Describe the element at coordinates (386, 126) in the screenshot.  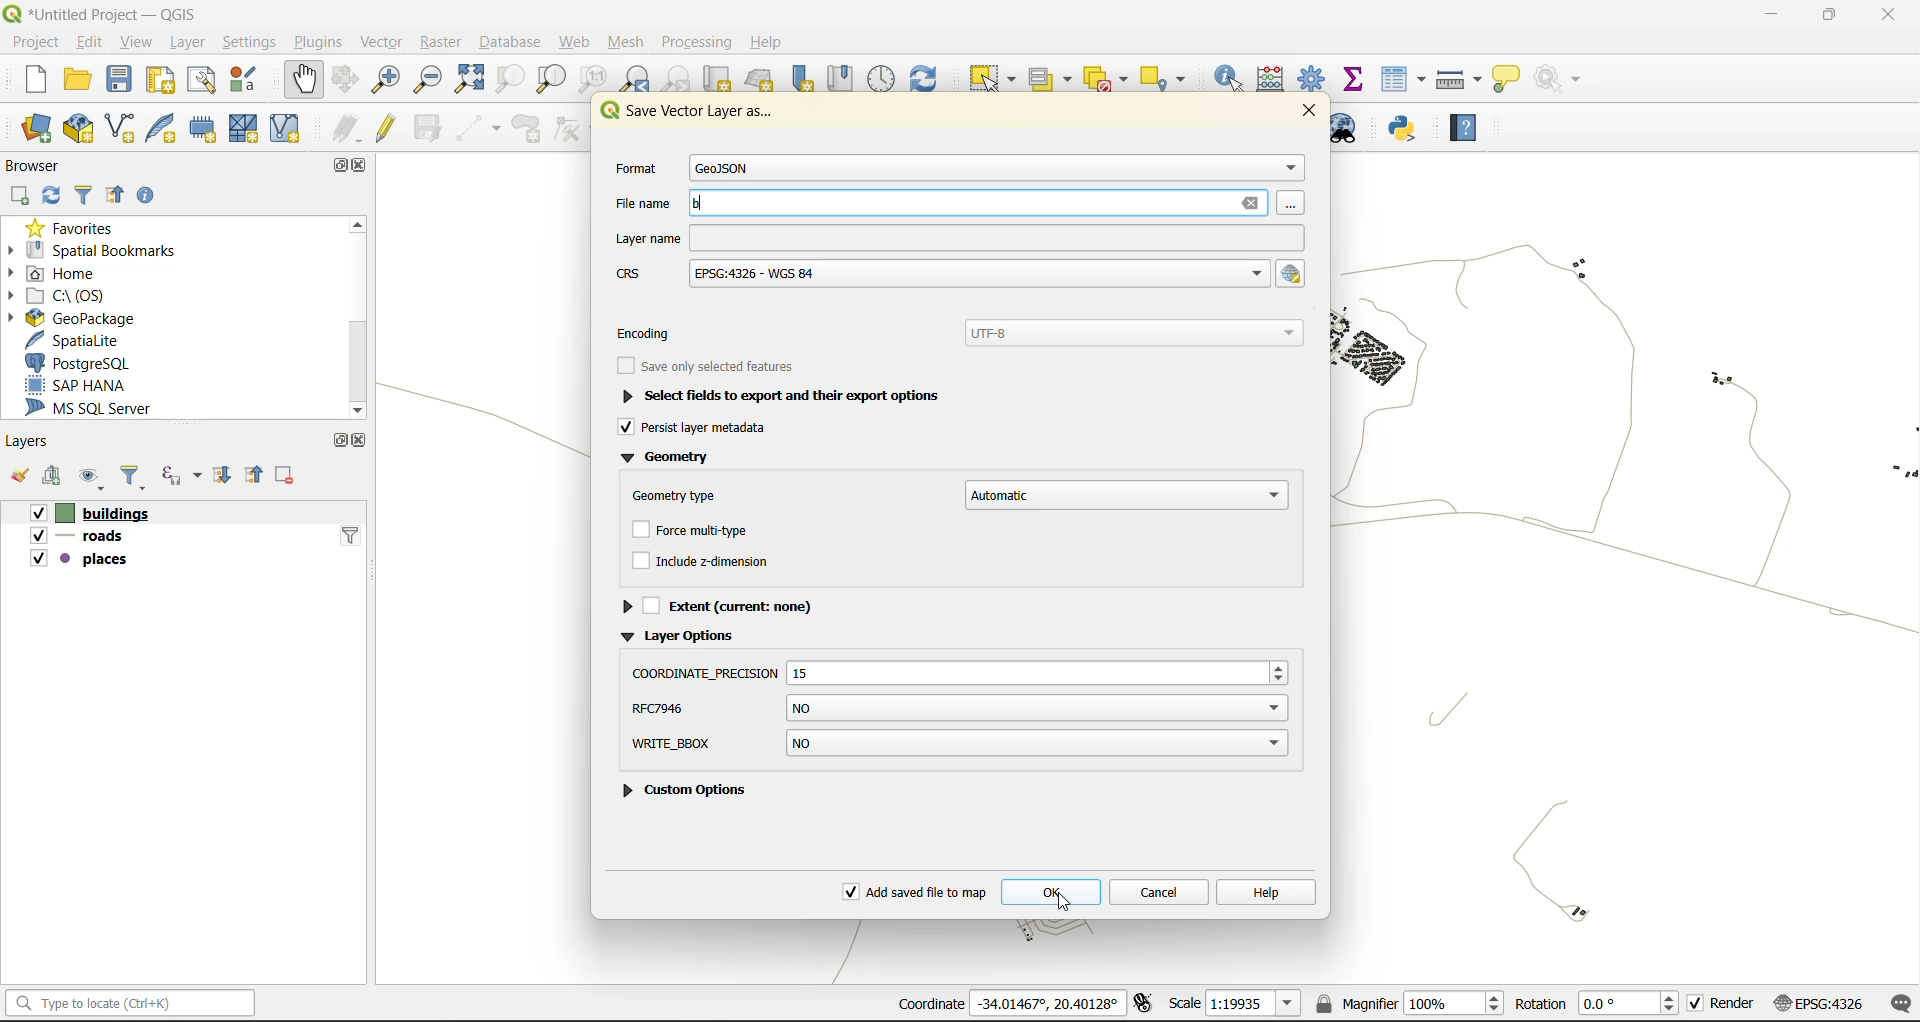
I see `toggle edits` at that location.